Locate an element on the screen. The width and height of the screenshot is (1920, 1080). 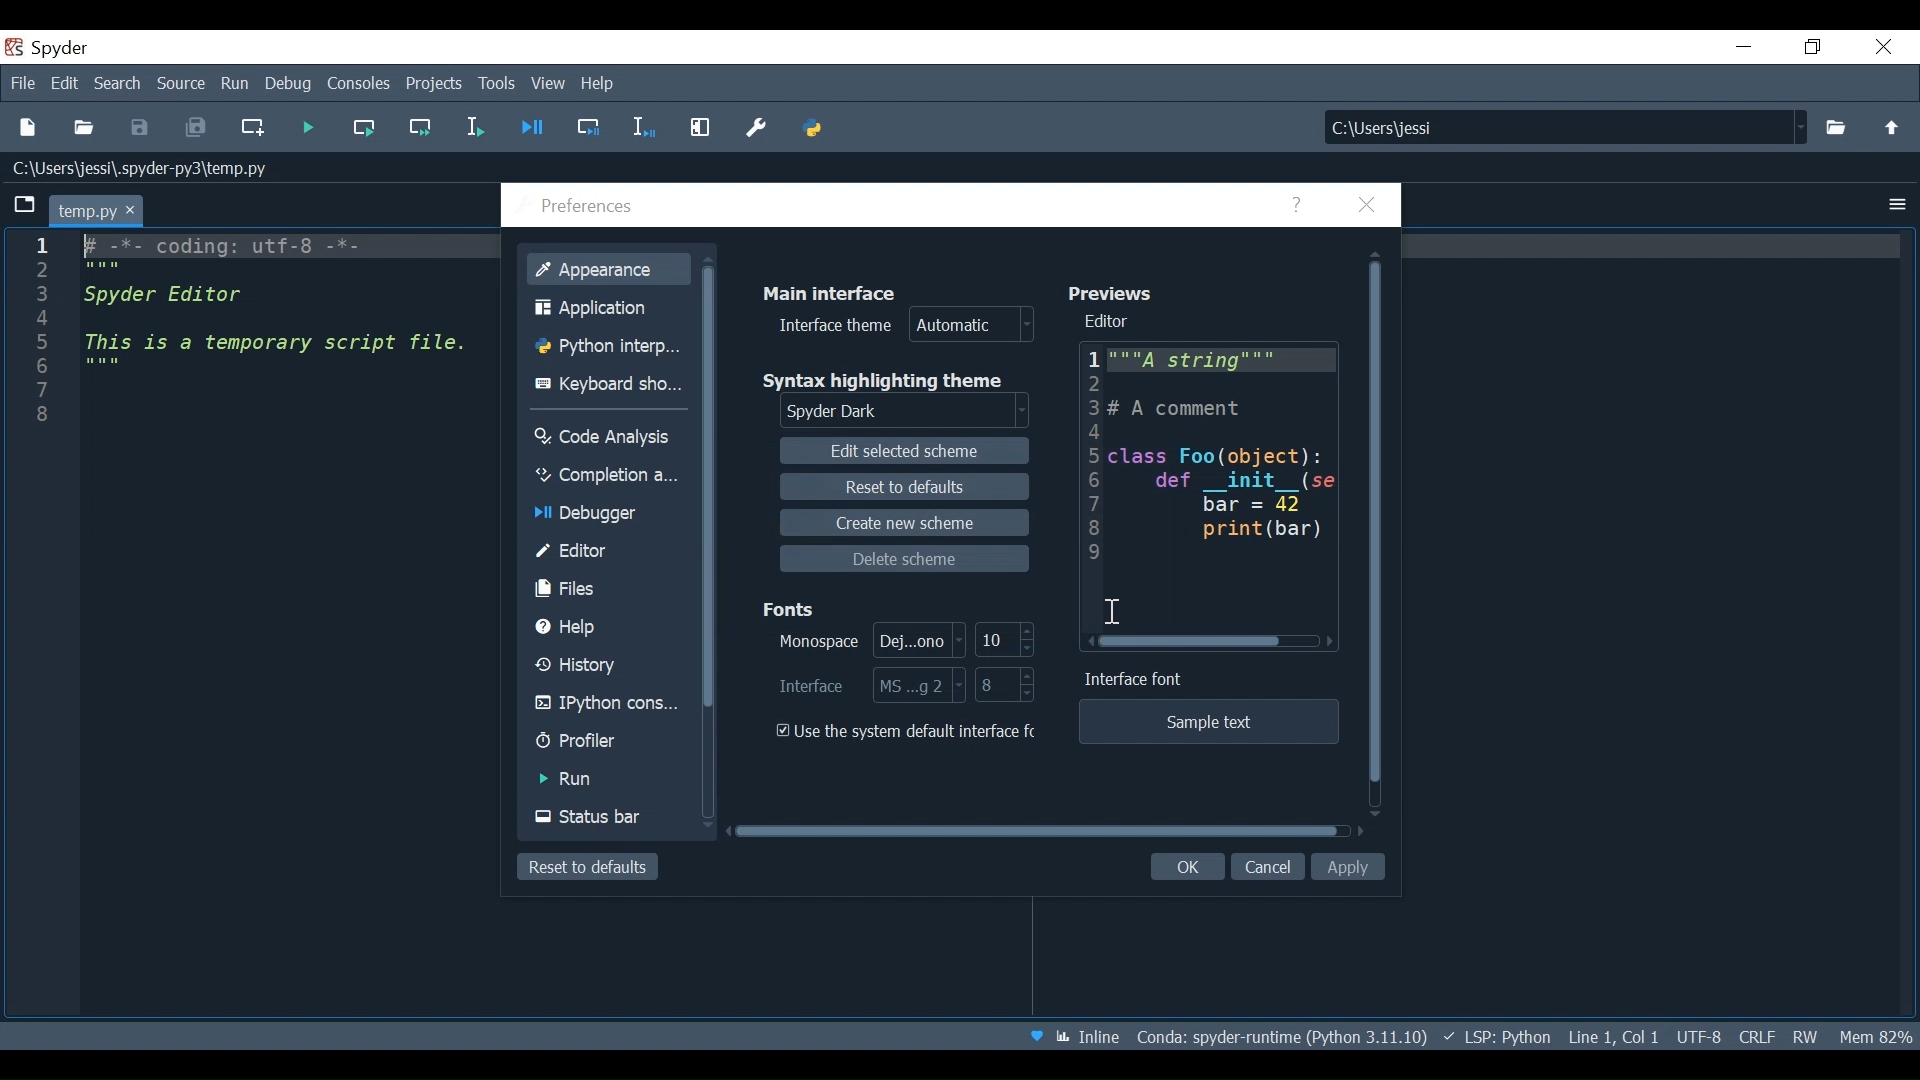
Completion analysis is located at coordinates (609, 474).